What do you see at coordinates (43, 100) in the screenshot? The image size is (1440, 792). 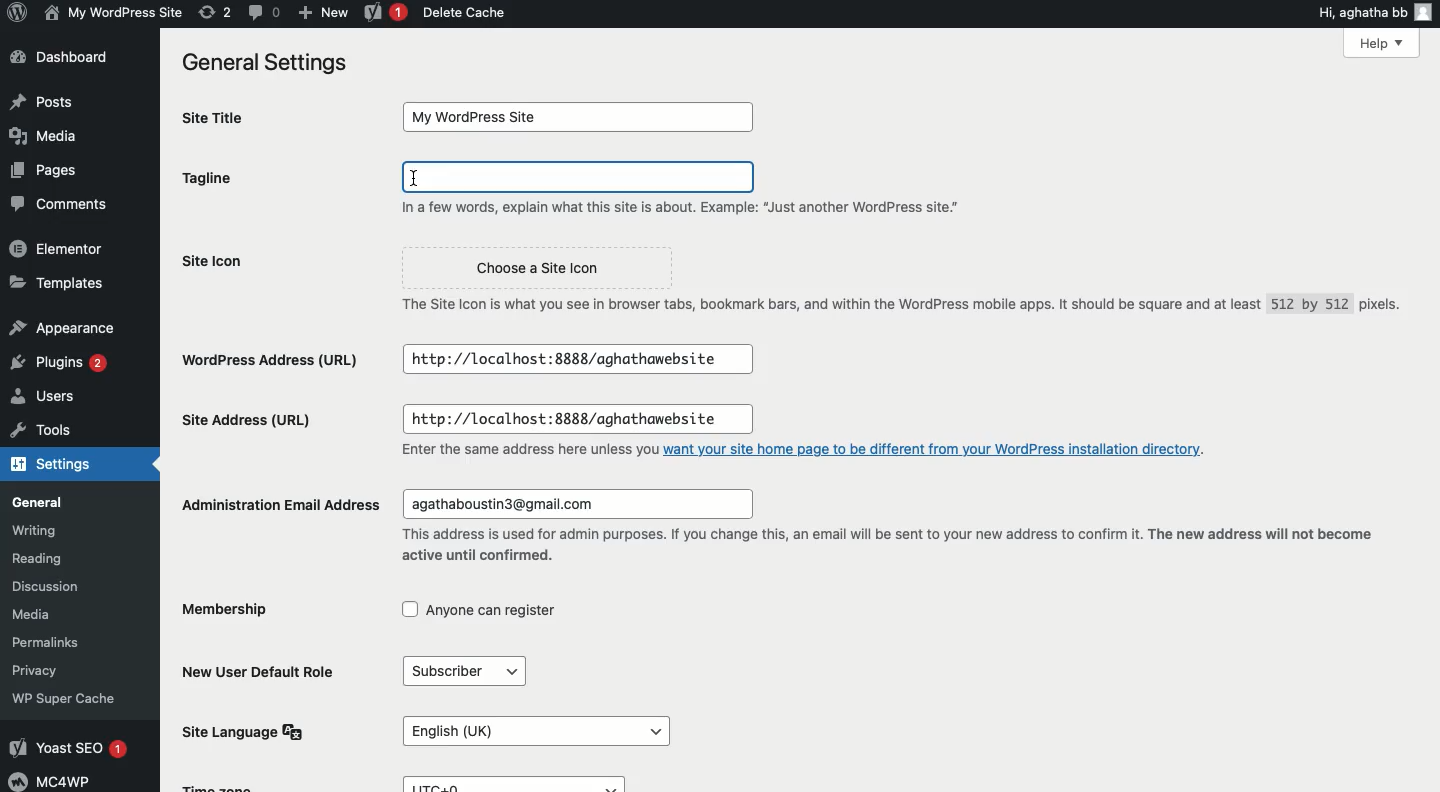 I see `Post` at bounding box center [43, 100].